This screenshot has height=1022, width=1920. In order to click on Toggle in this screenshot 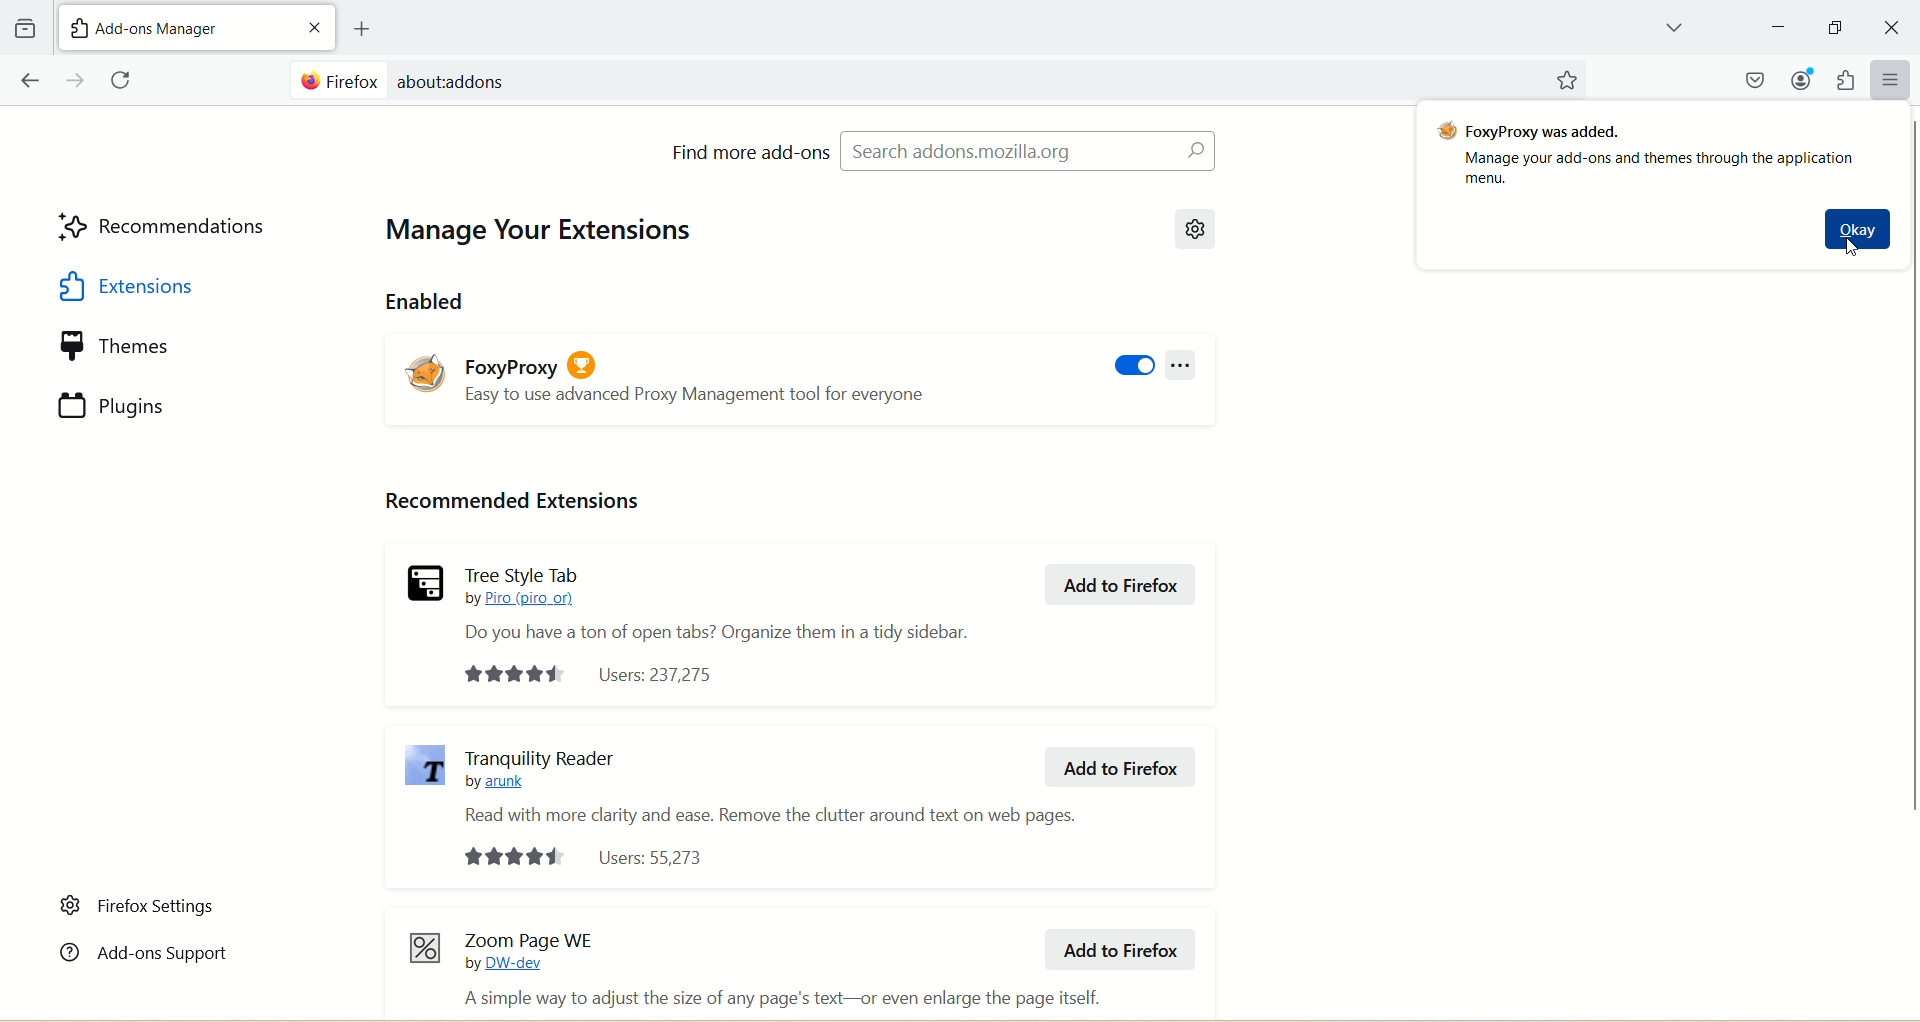, I will do `click(1133, 367)`.